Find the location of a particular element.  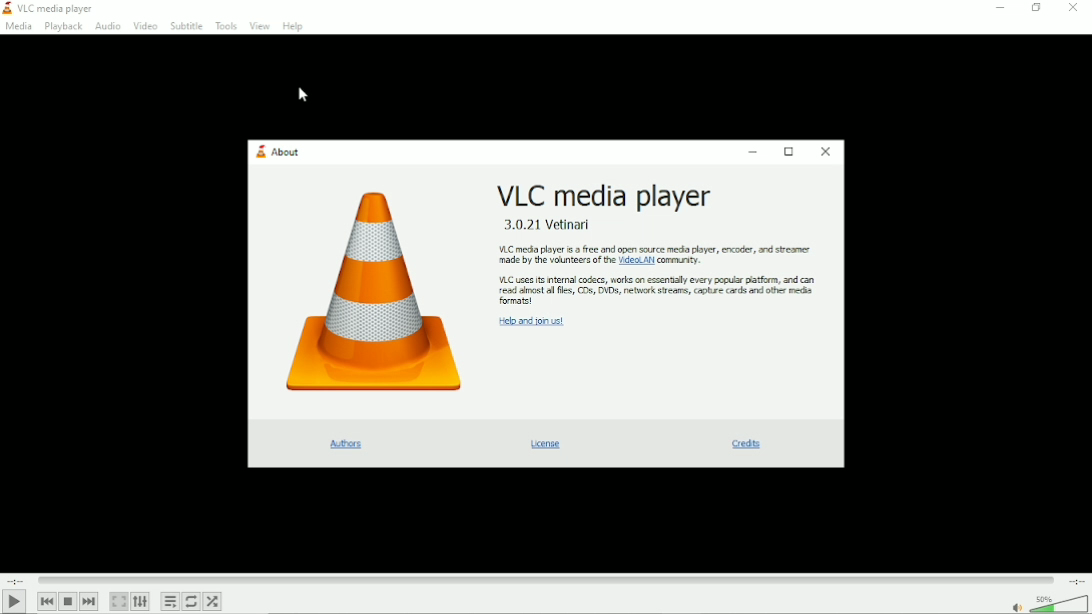

Toggle video in fullscreen is located at coordinates (119, 601).